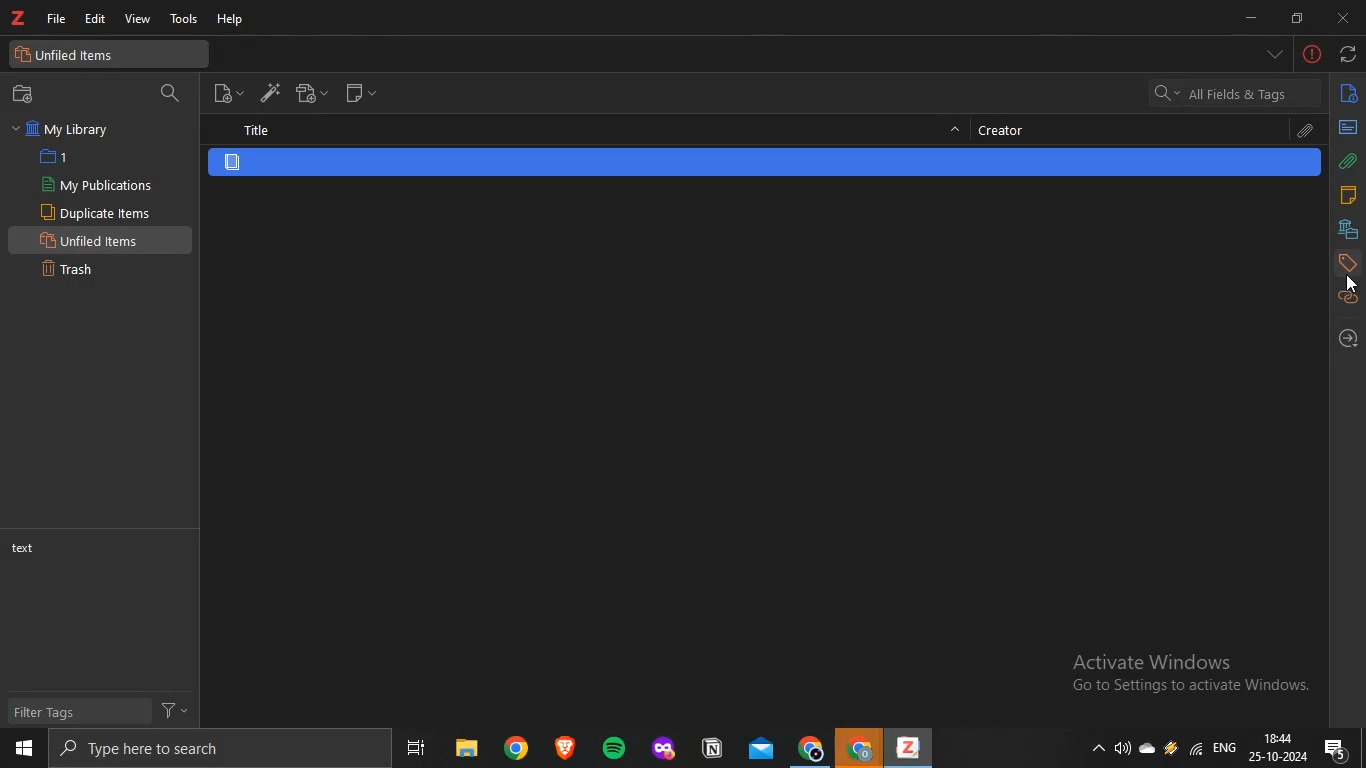  I want to click on attachments, so click(1349, 161).